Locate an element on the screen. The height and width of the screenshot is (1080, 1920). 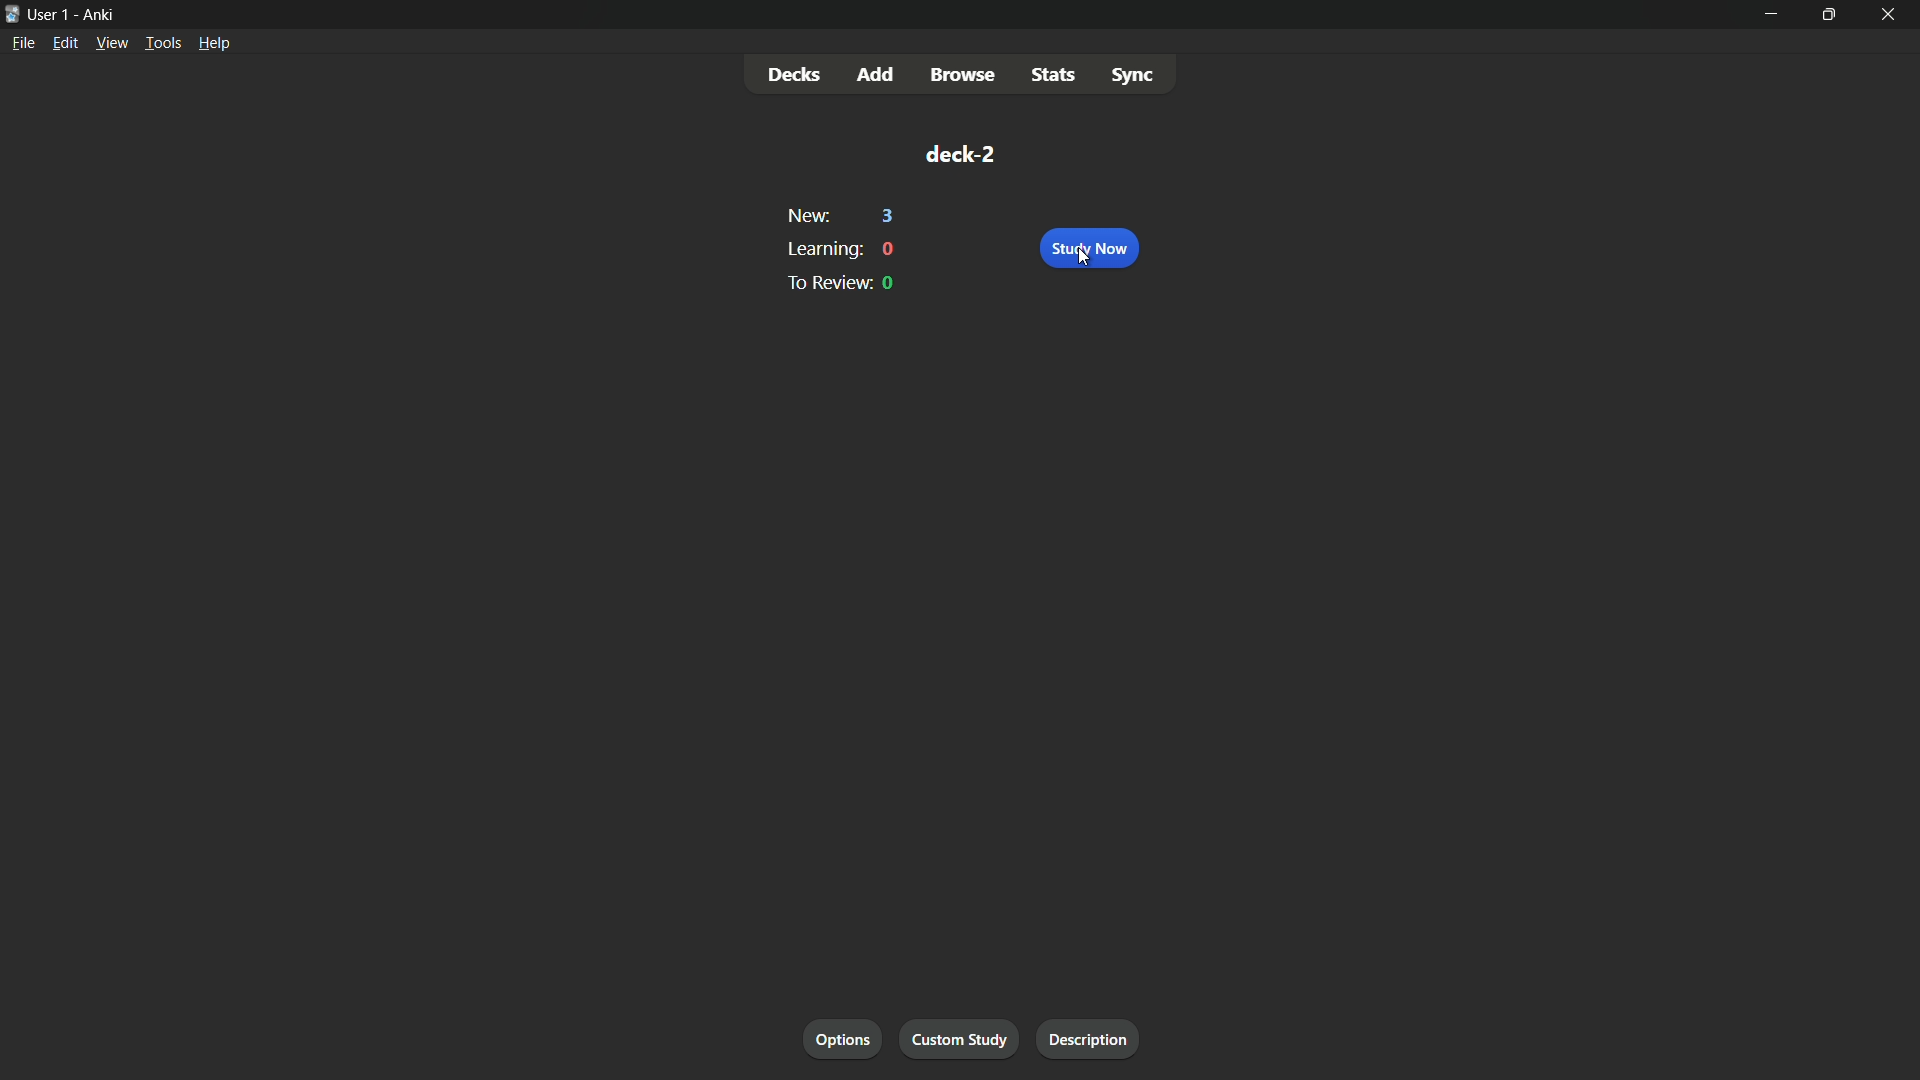
edit menu is located at coordinates (65, 42).